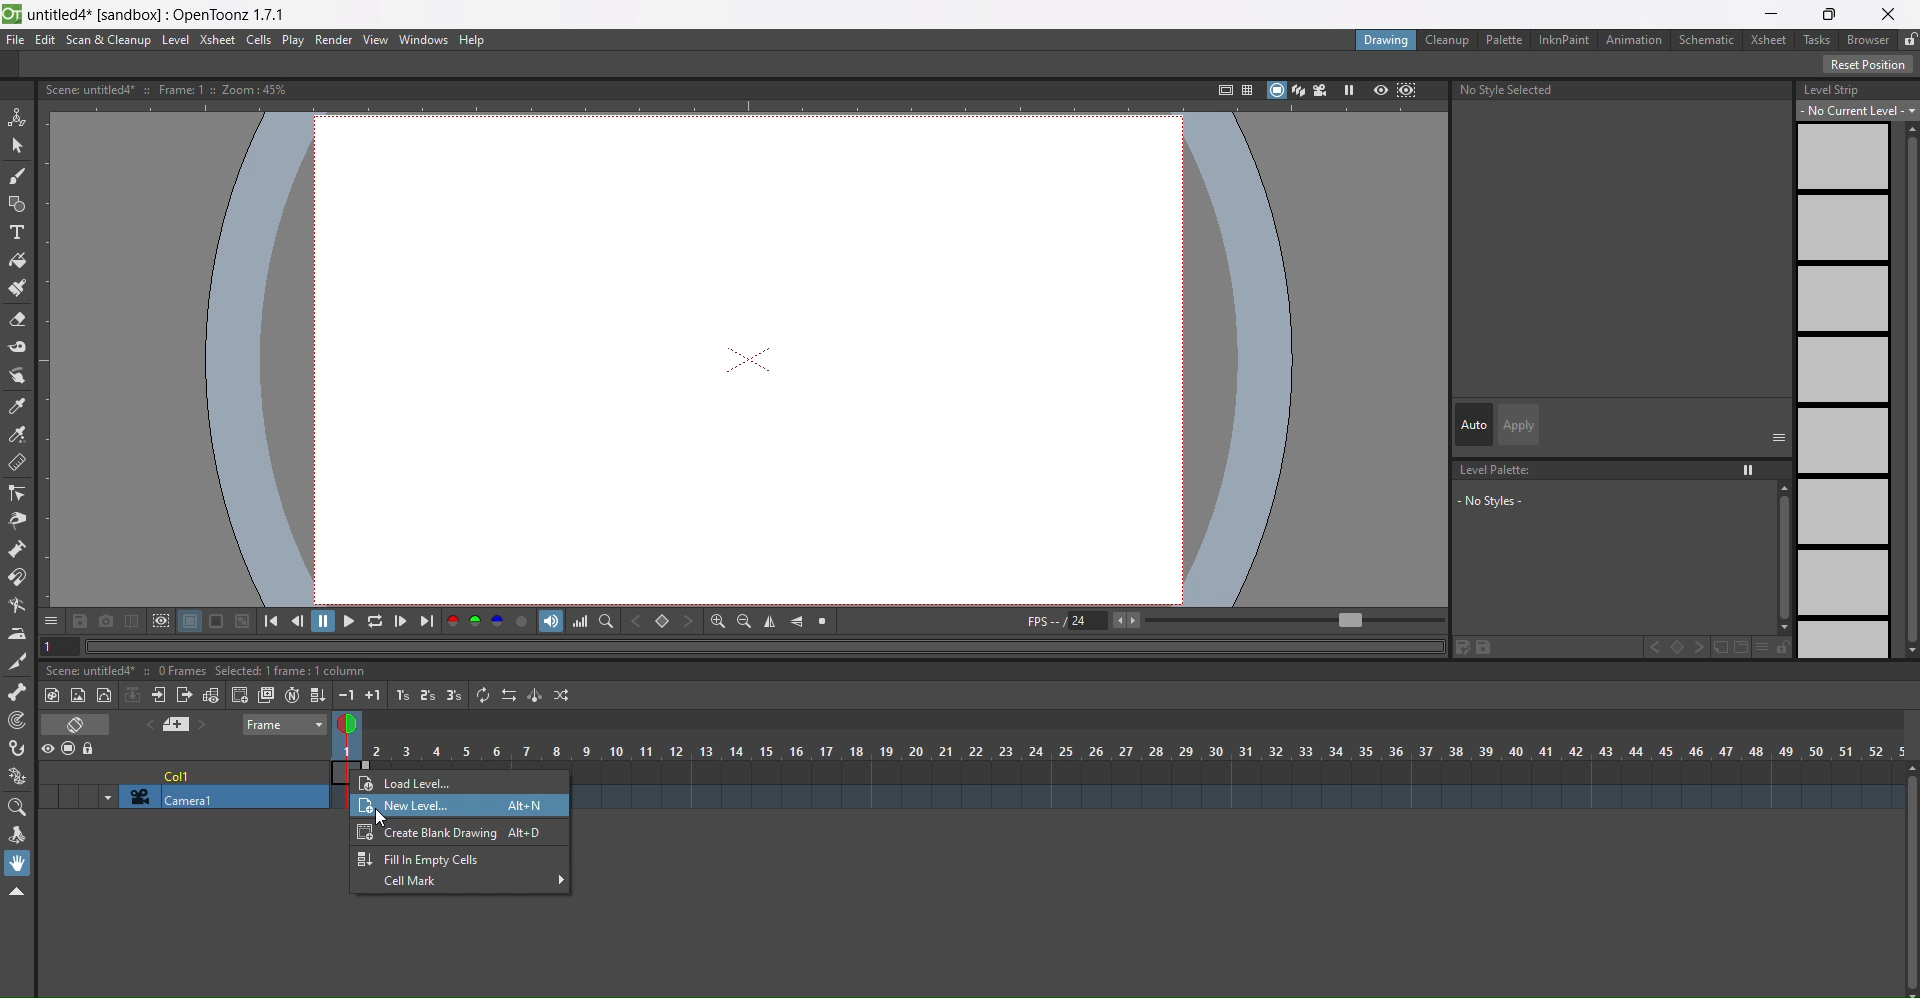  I want to click on xsheet, so click(1765, 38).